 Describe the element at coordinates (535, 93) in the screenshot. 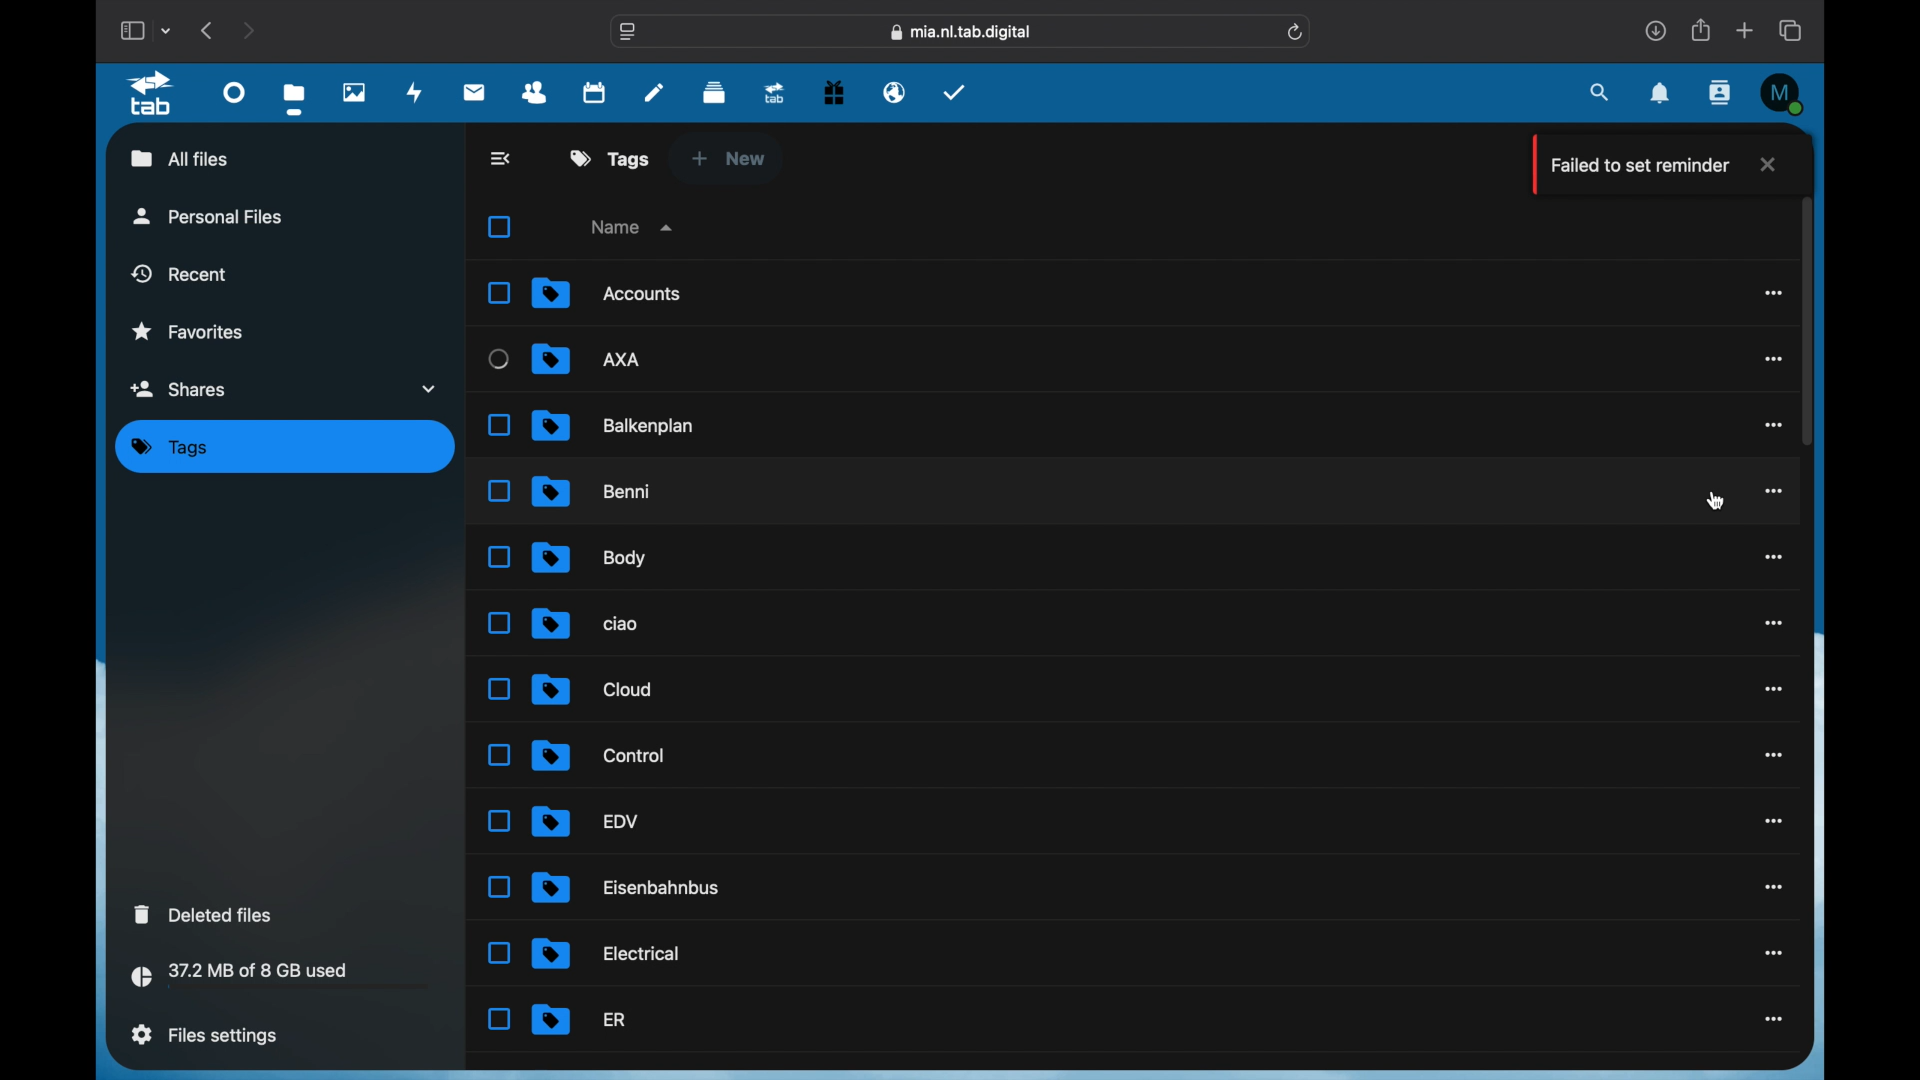

I see `contacts` at that location.